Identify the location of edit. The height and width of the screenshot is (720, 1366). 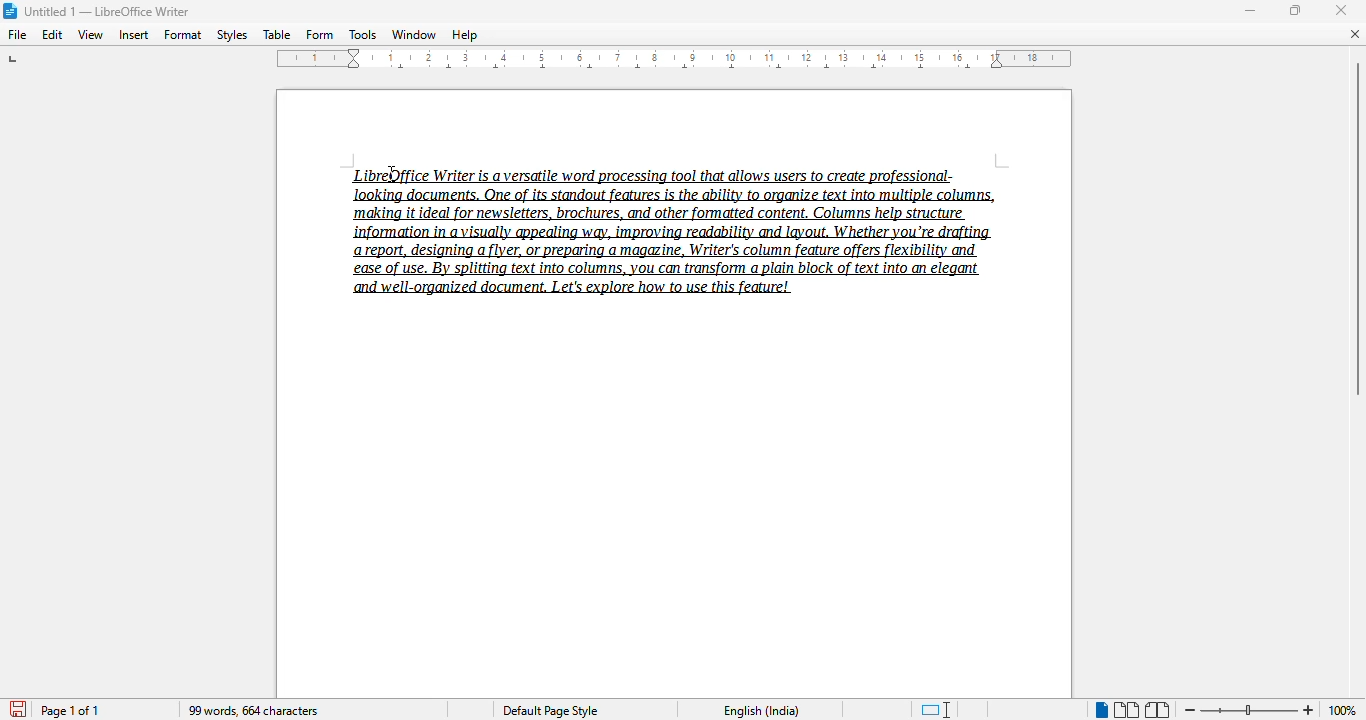
(53, 35).